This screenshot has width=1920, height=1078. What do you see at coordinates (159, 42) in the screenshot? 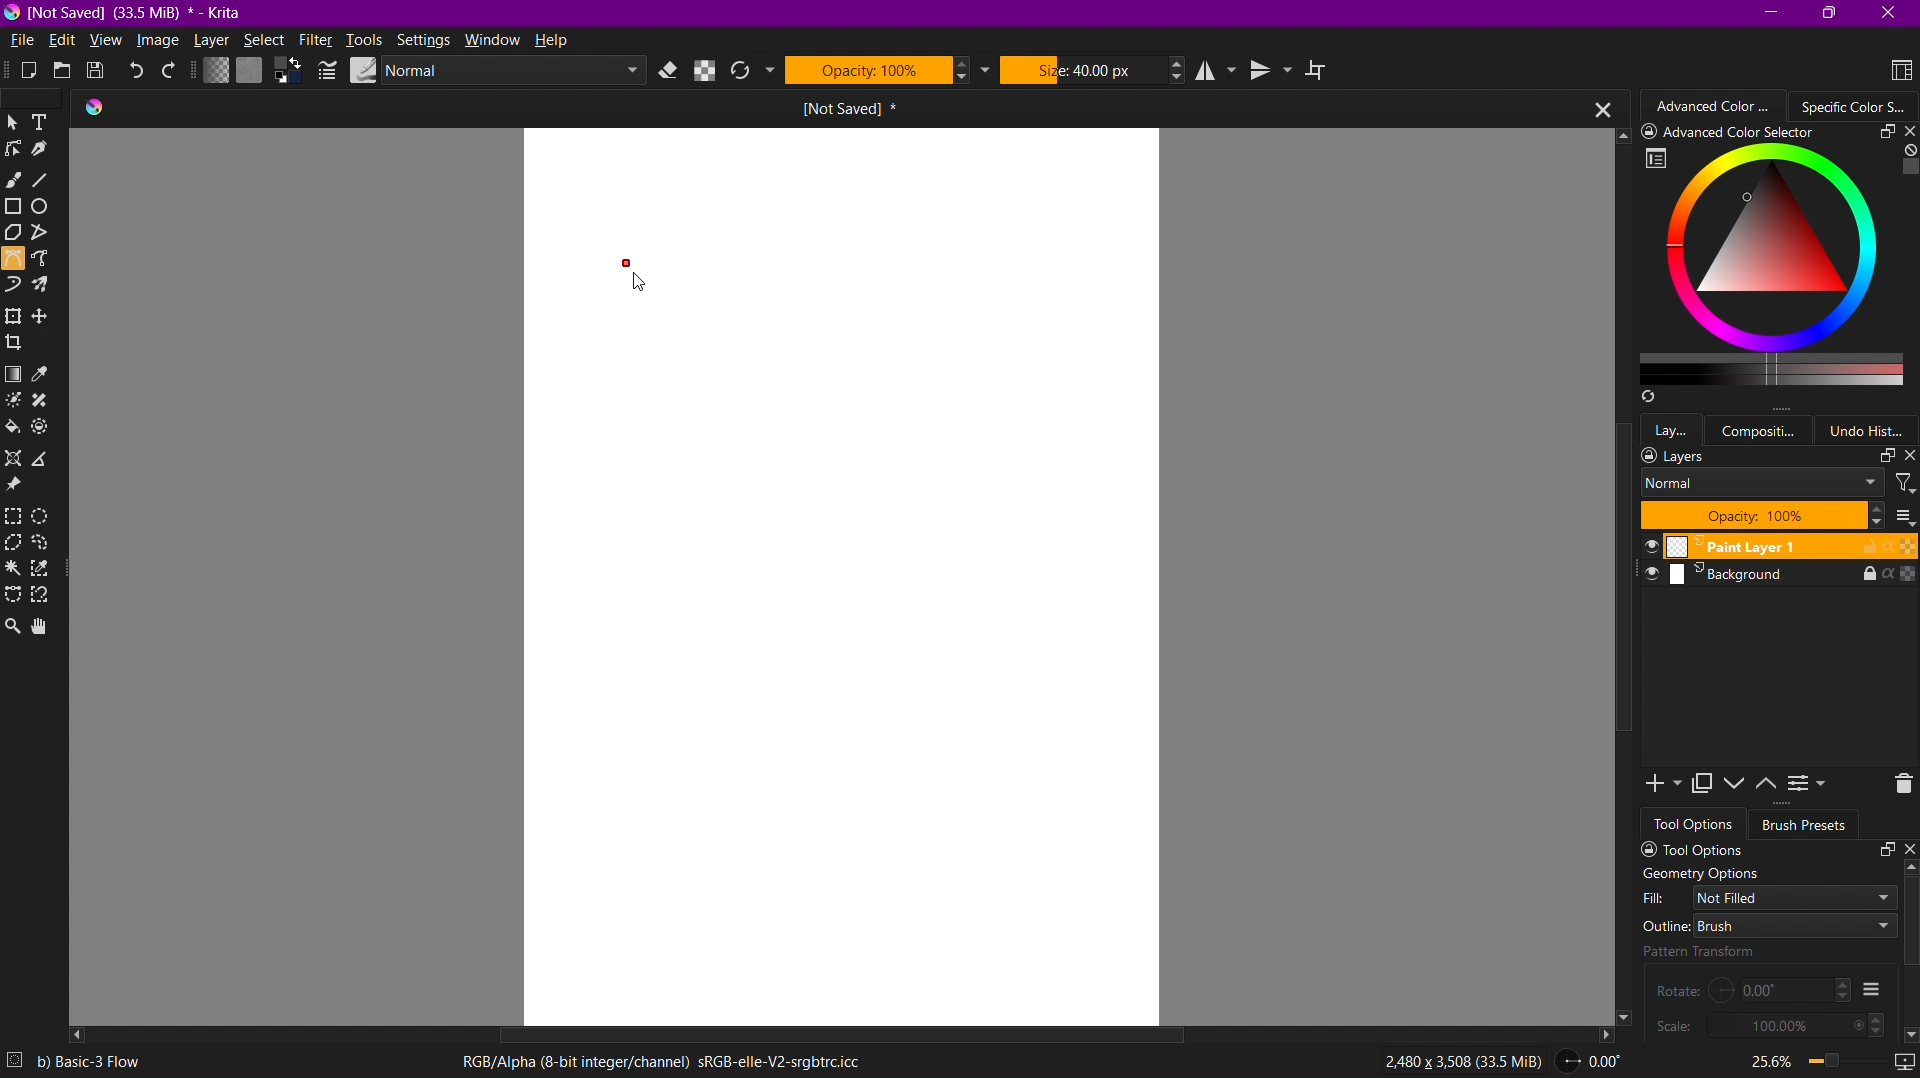
I see `Image` at bounding box center [159, 42].